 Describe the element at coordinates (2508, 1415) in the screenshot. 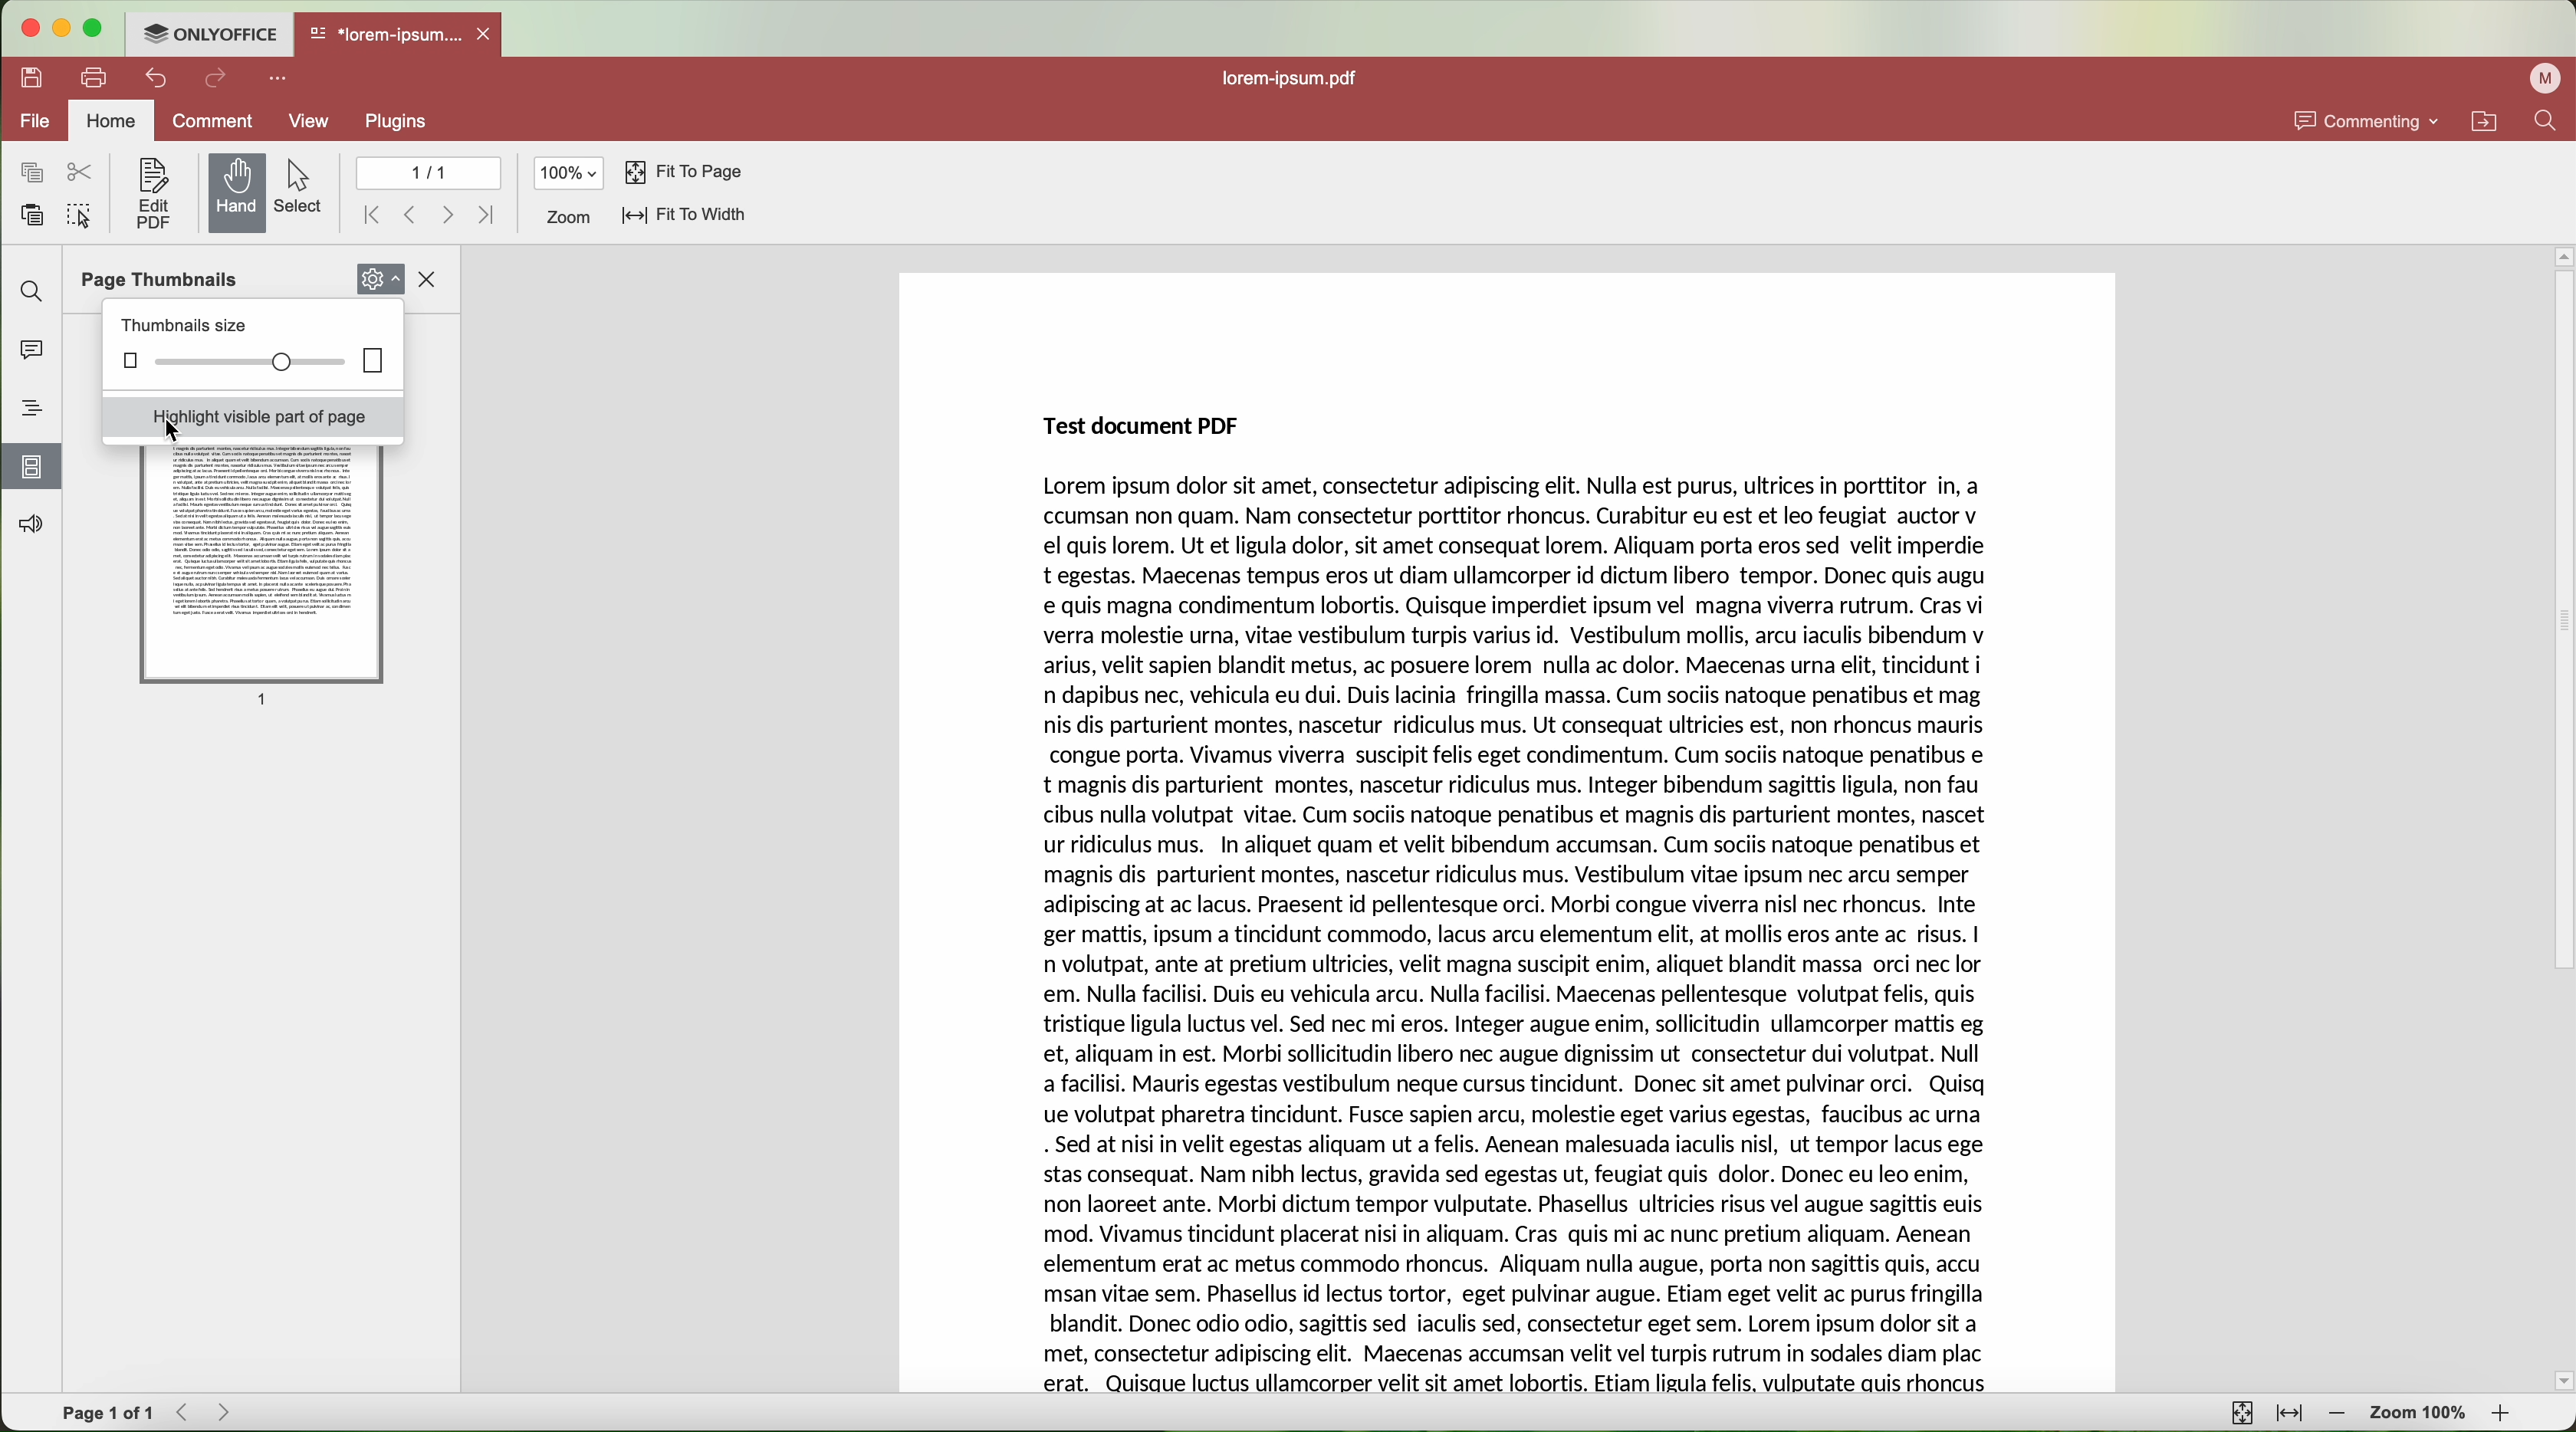

I see `zoom in` at that location.